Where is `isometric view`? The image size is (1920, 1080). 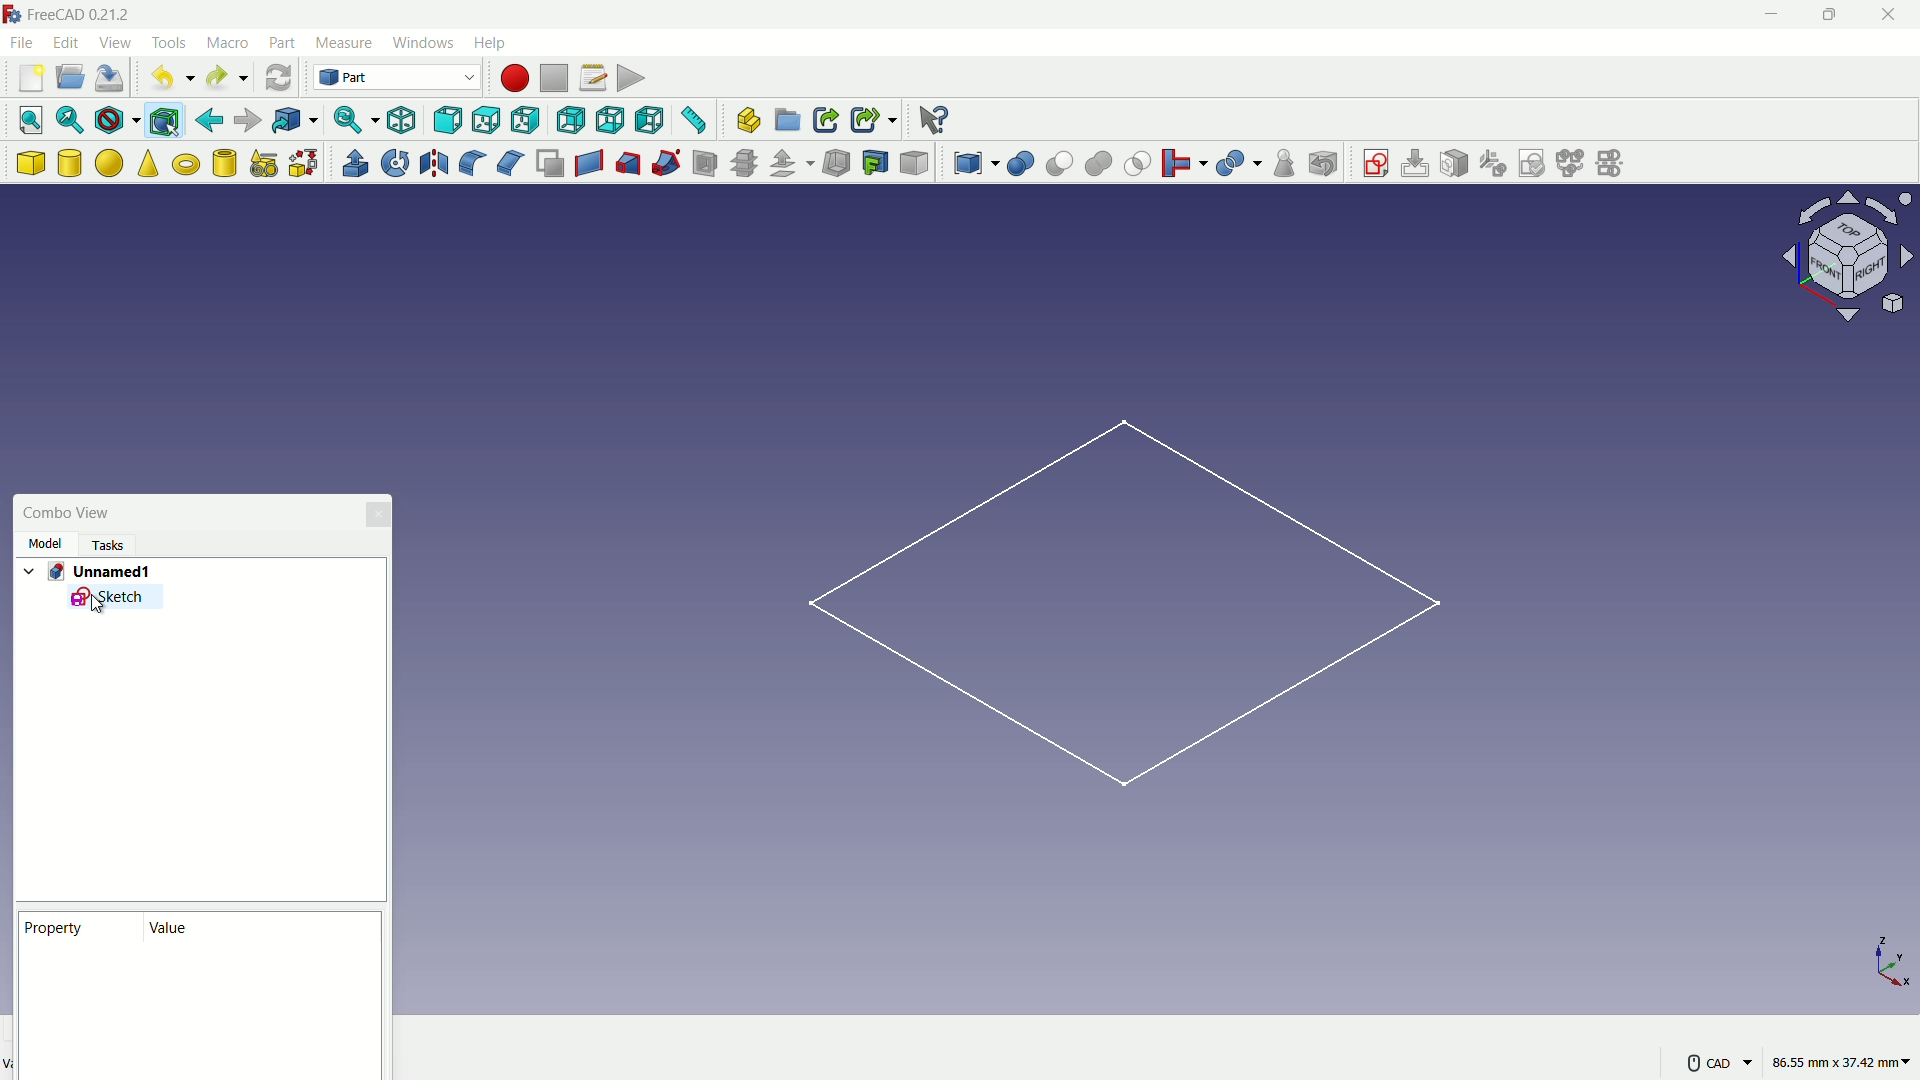 isometric view is located at coordinates (402, 121).